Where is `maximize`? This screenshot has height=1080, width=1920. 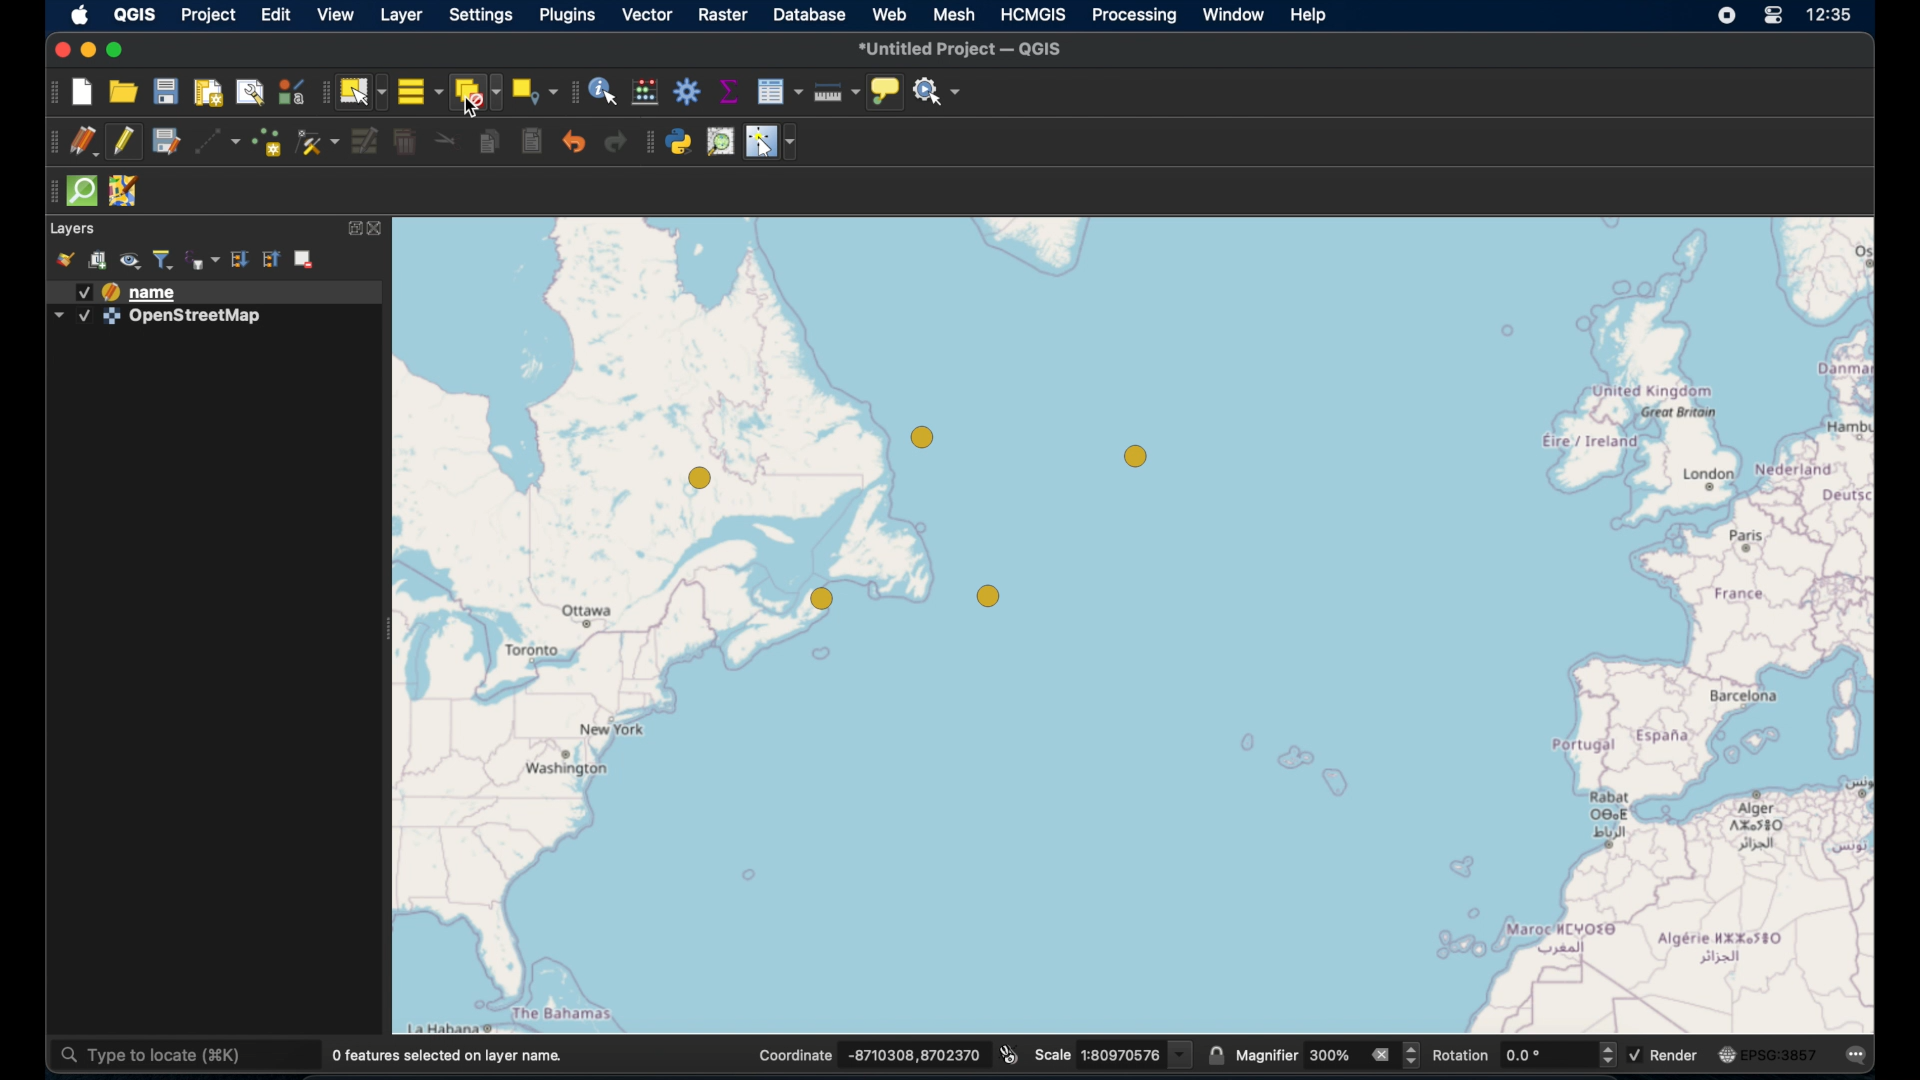 maximize is located at coordinates (119, 52).